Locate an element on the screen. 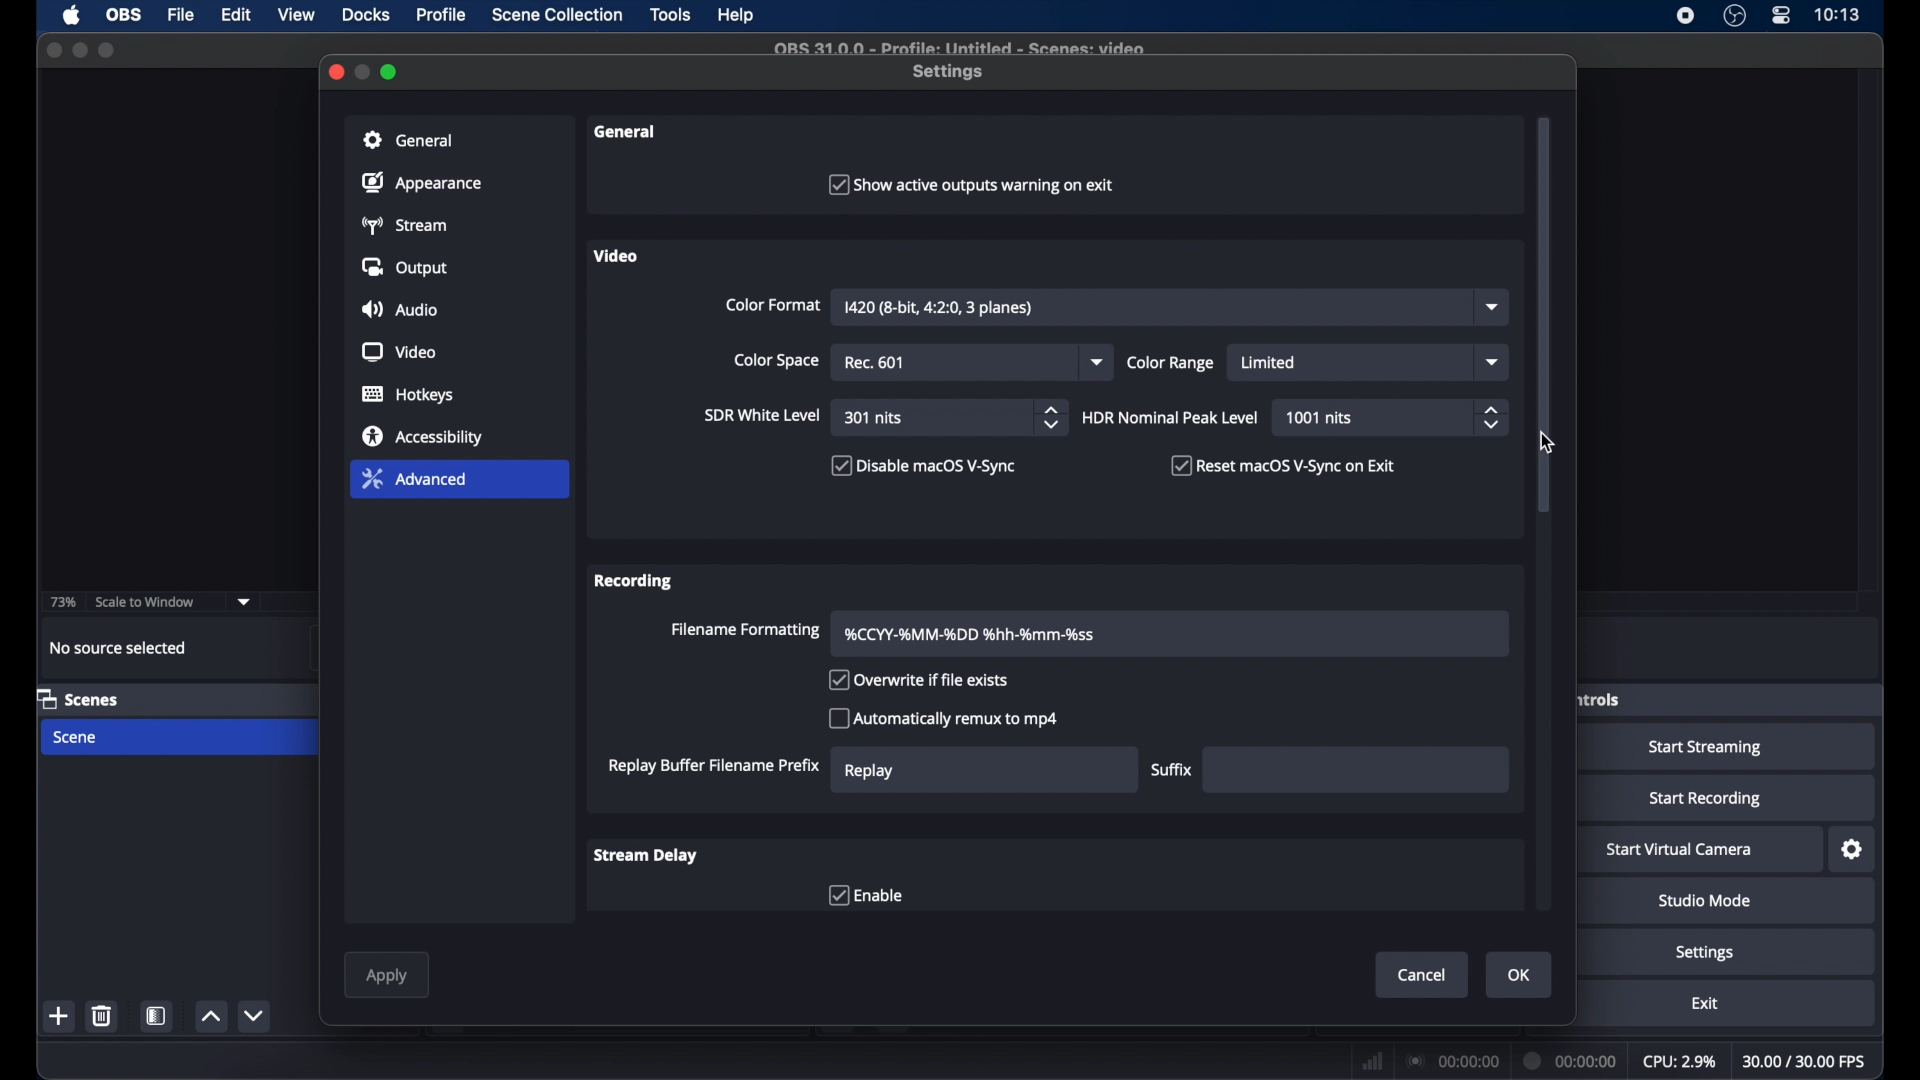 This screenshot has height=1080, width=1920. audio is located at coordinates (398, 311).